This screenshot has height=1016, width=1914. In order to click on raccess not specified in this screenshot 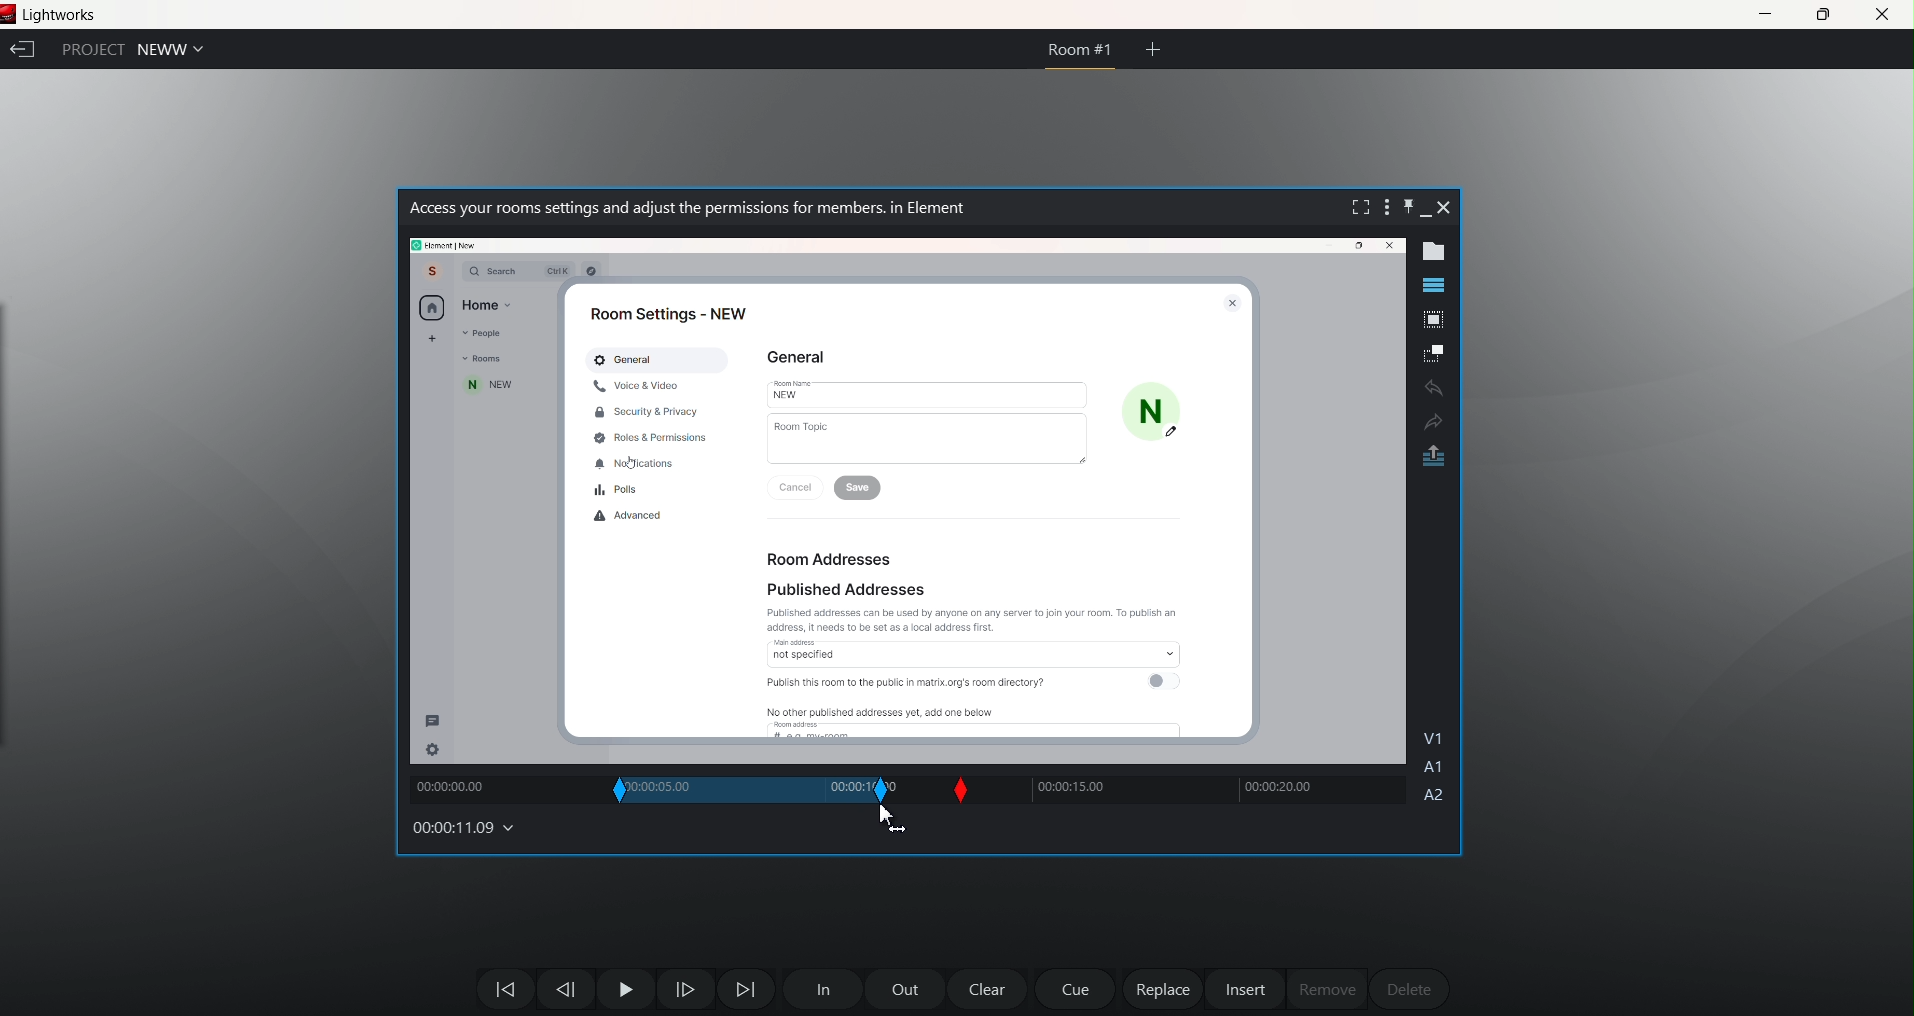, I will do `click(980, 649)`.